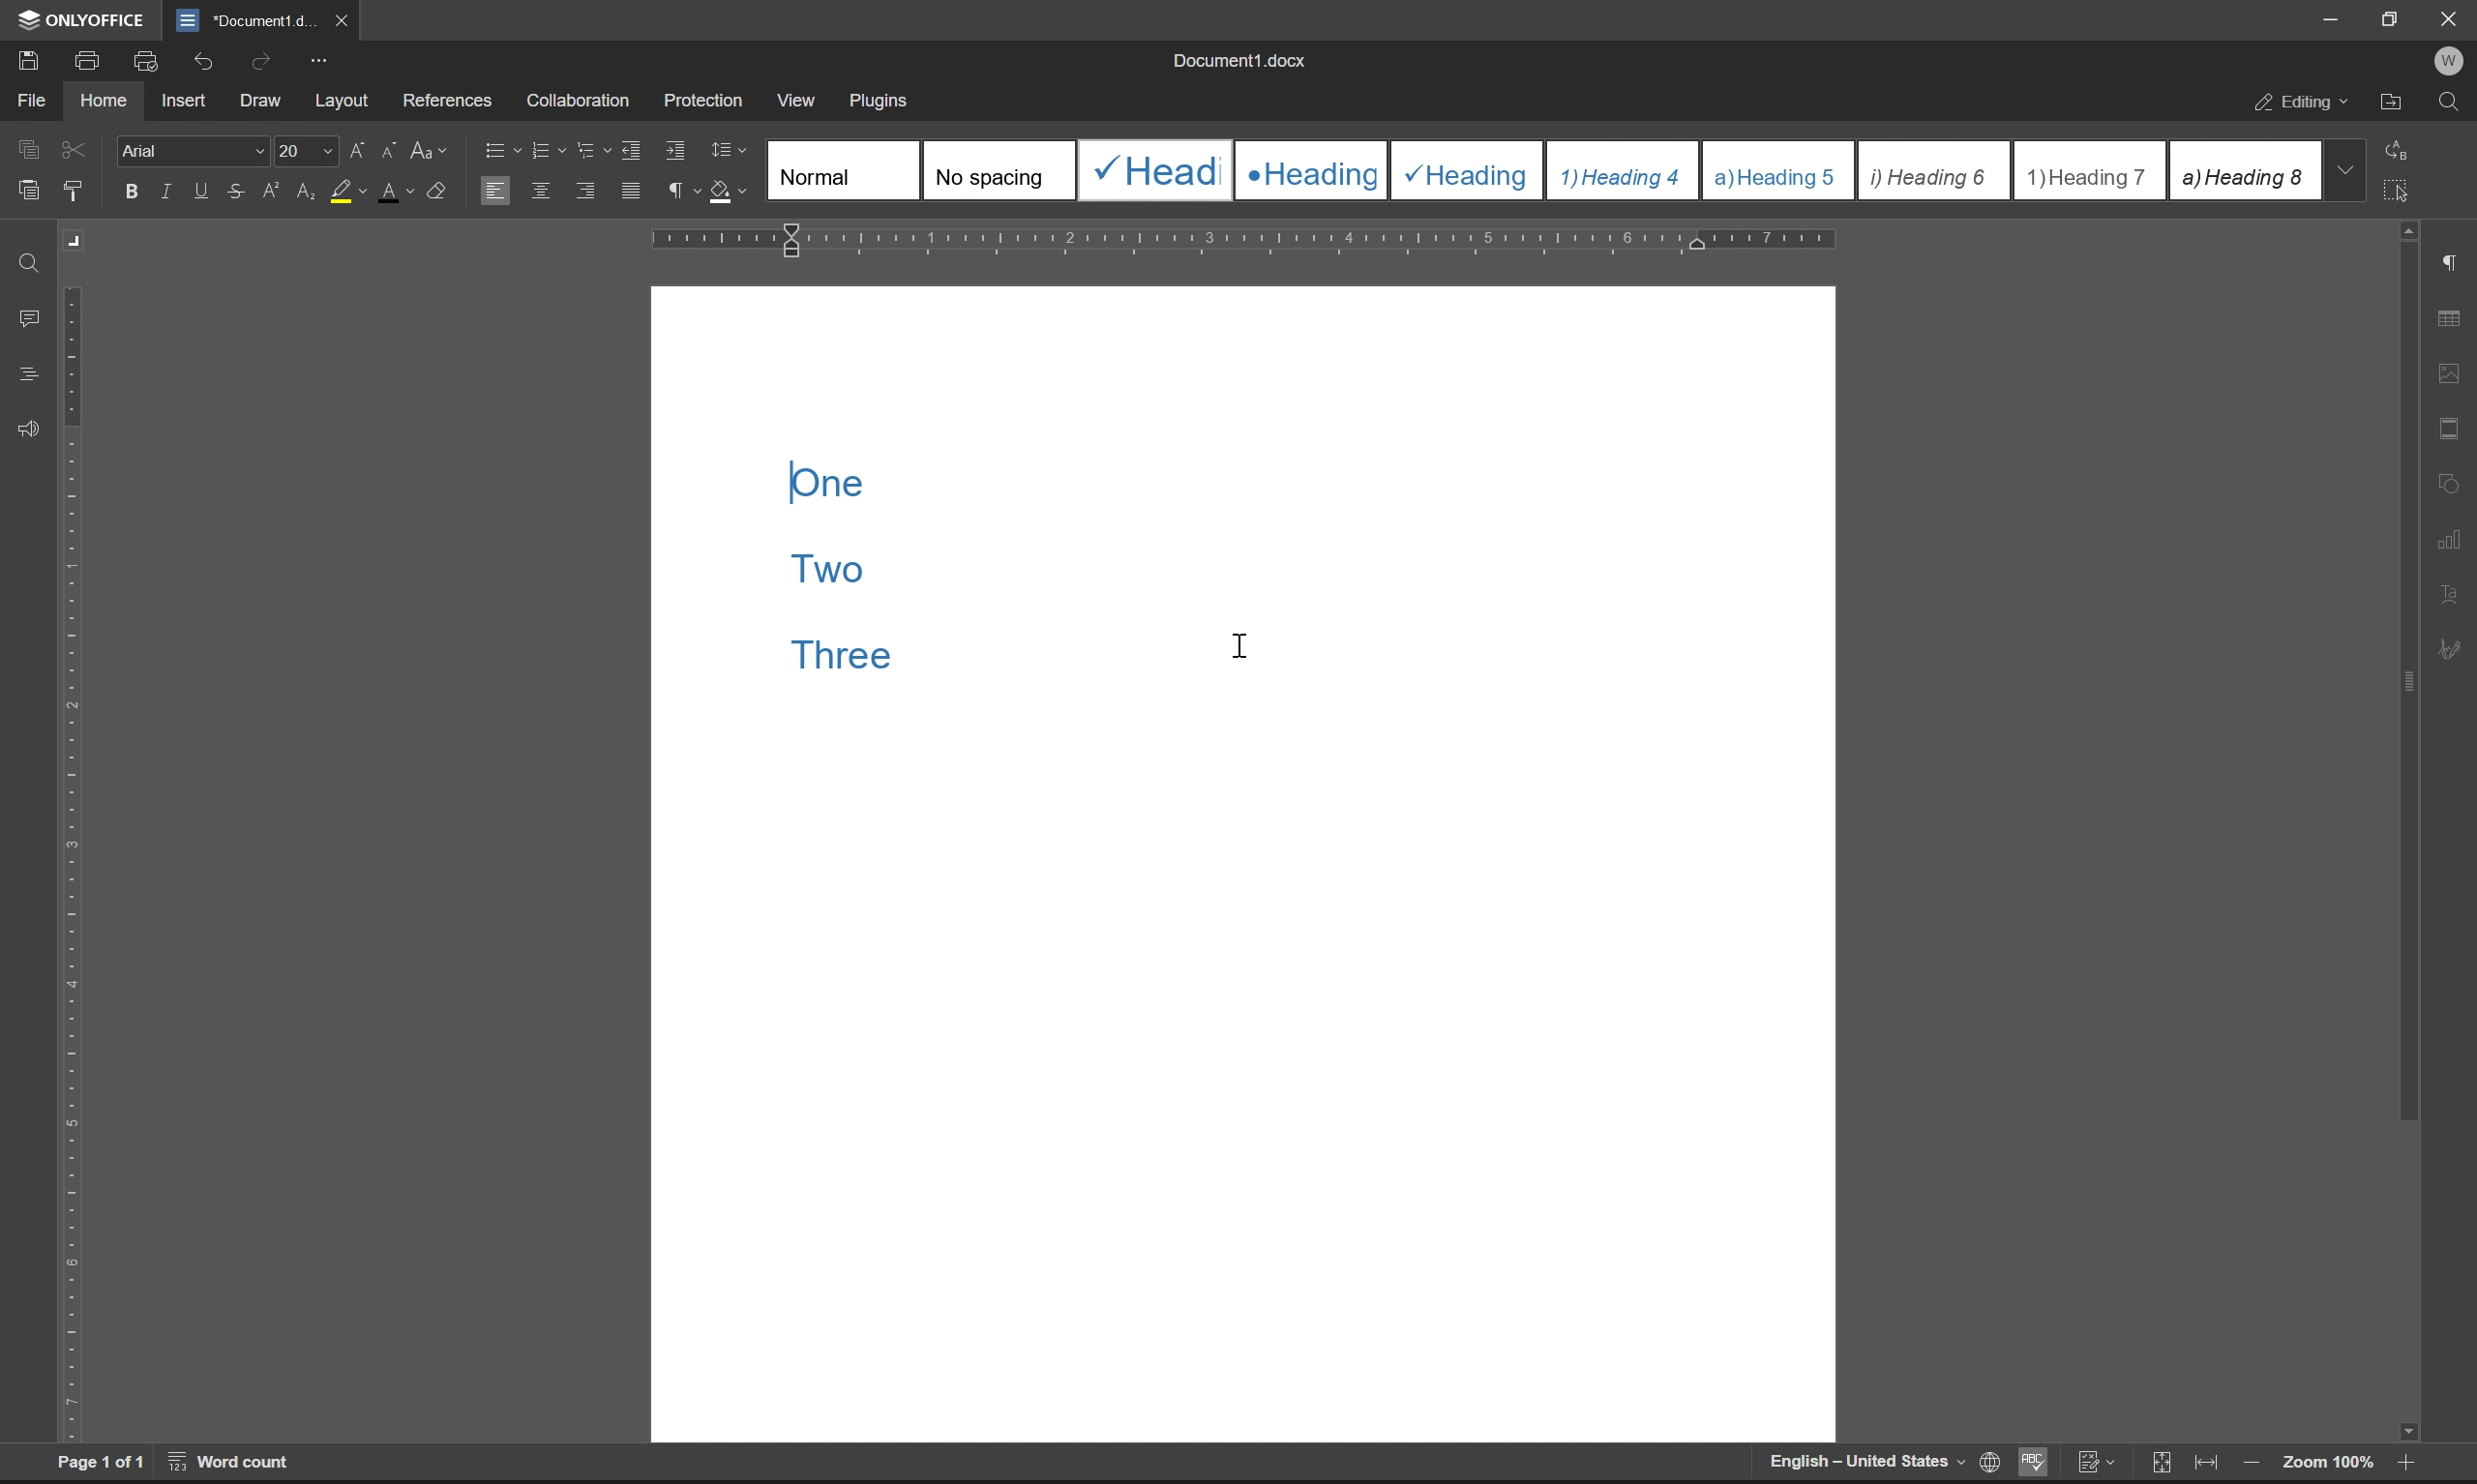 Image resolution: width=2477 pixels, height=1484 pixels. Describe the element at coordinates (1779, 170) in the screenshot. I see `Heading 5` at that location.